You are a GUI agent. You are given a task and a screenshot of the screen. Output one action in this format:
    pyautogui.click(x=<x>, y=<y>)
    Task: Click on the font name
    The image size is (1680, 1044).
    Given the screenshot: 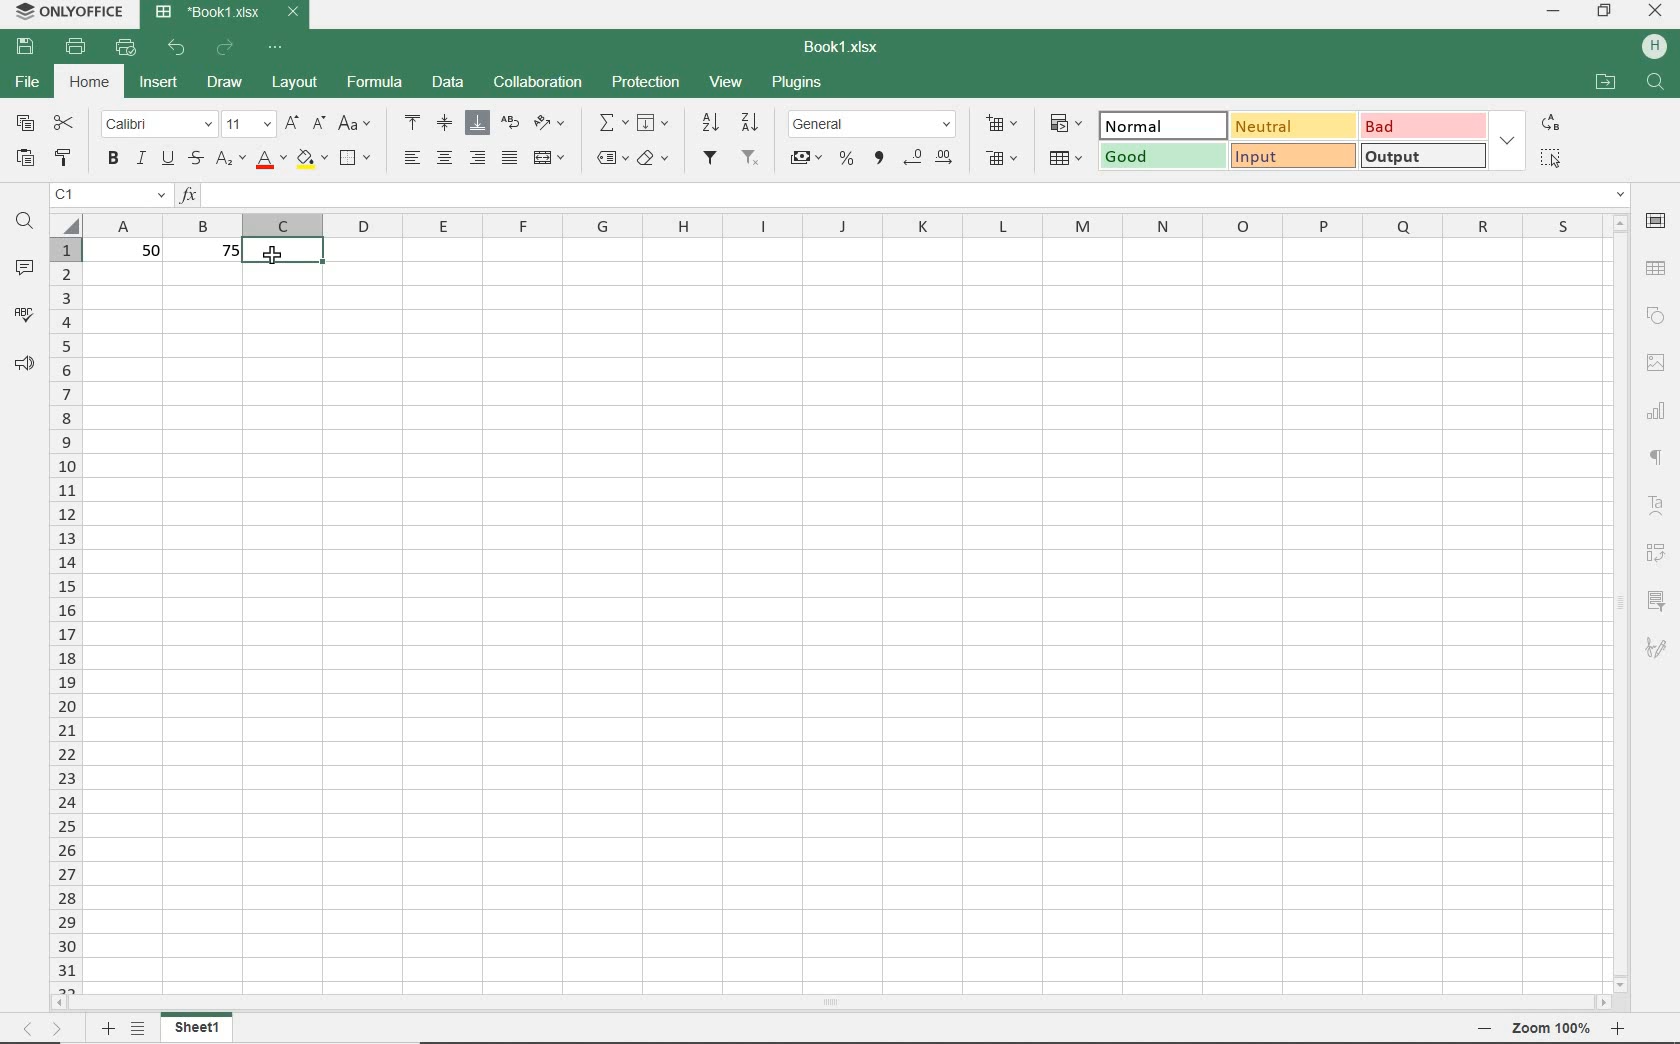 What is the action you would take?
    pyautogui.click(x=159, y=124)
    